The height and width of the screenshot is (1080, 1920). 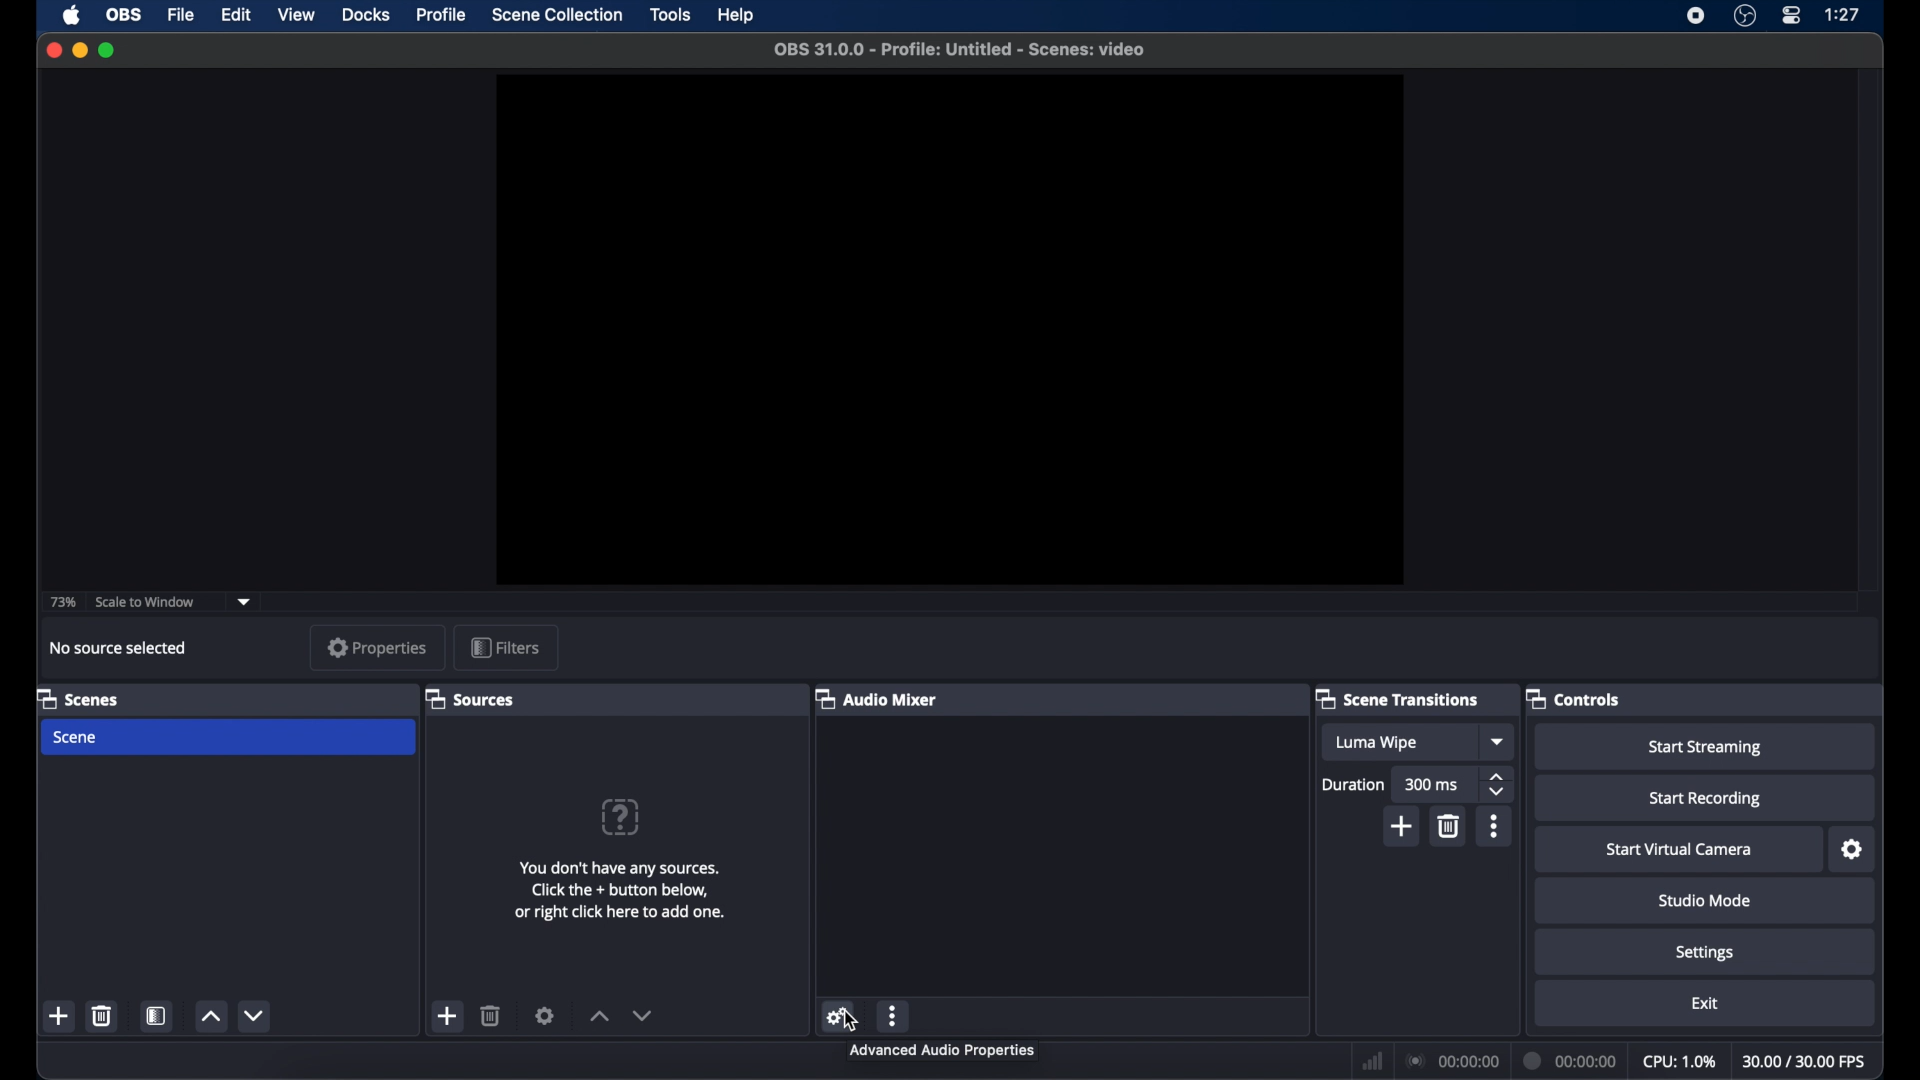 I want to click on stepper buttons, so click(x=1498, y=784).